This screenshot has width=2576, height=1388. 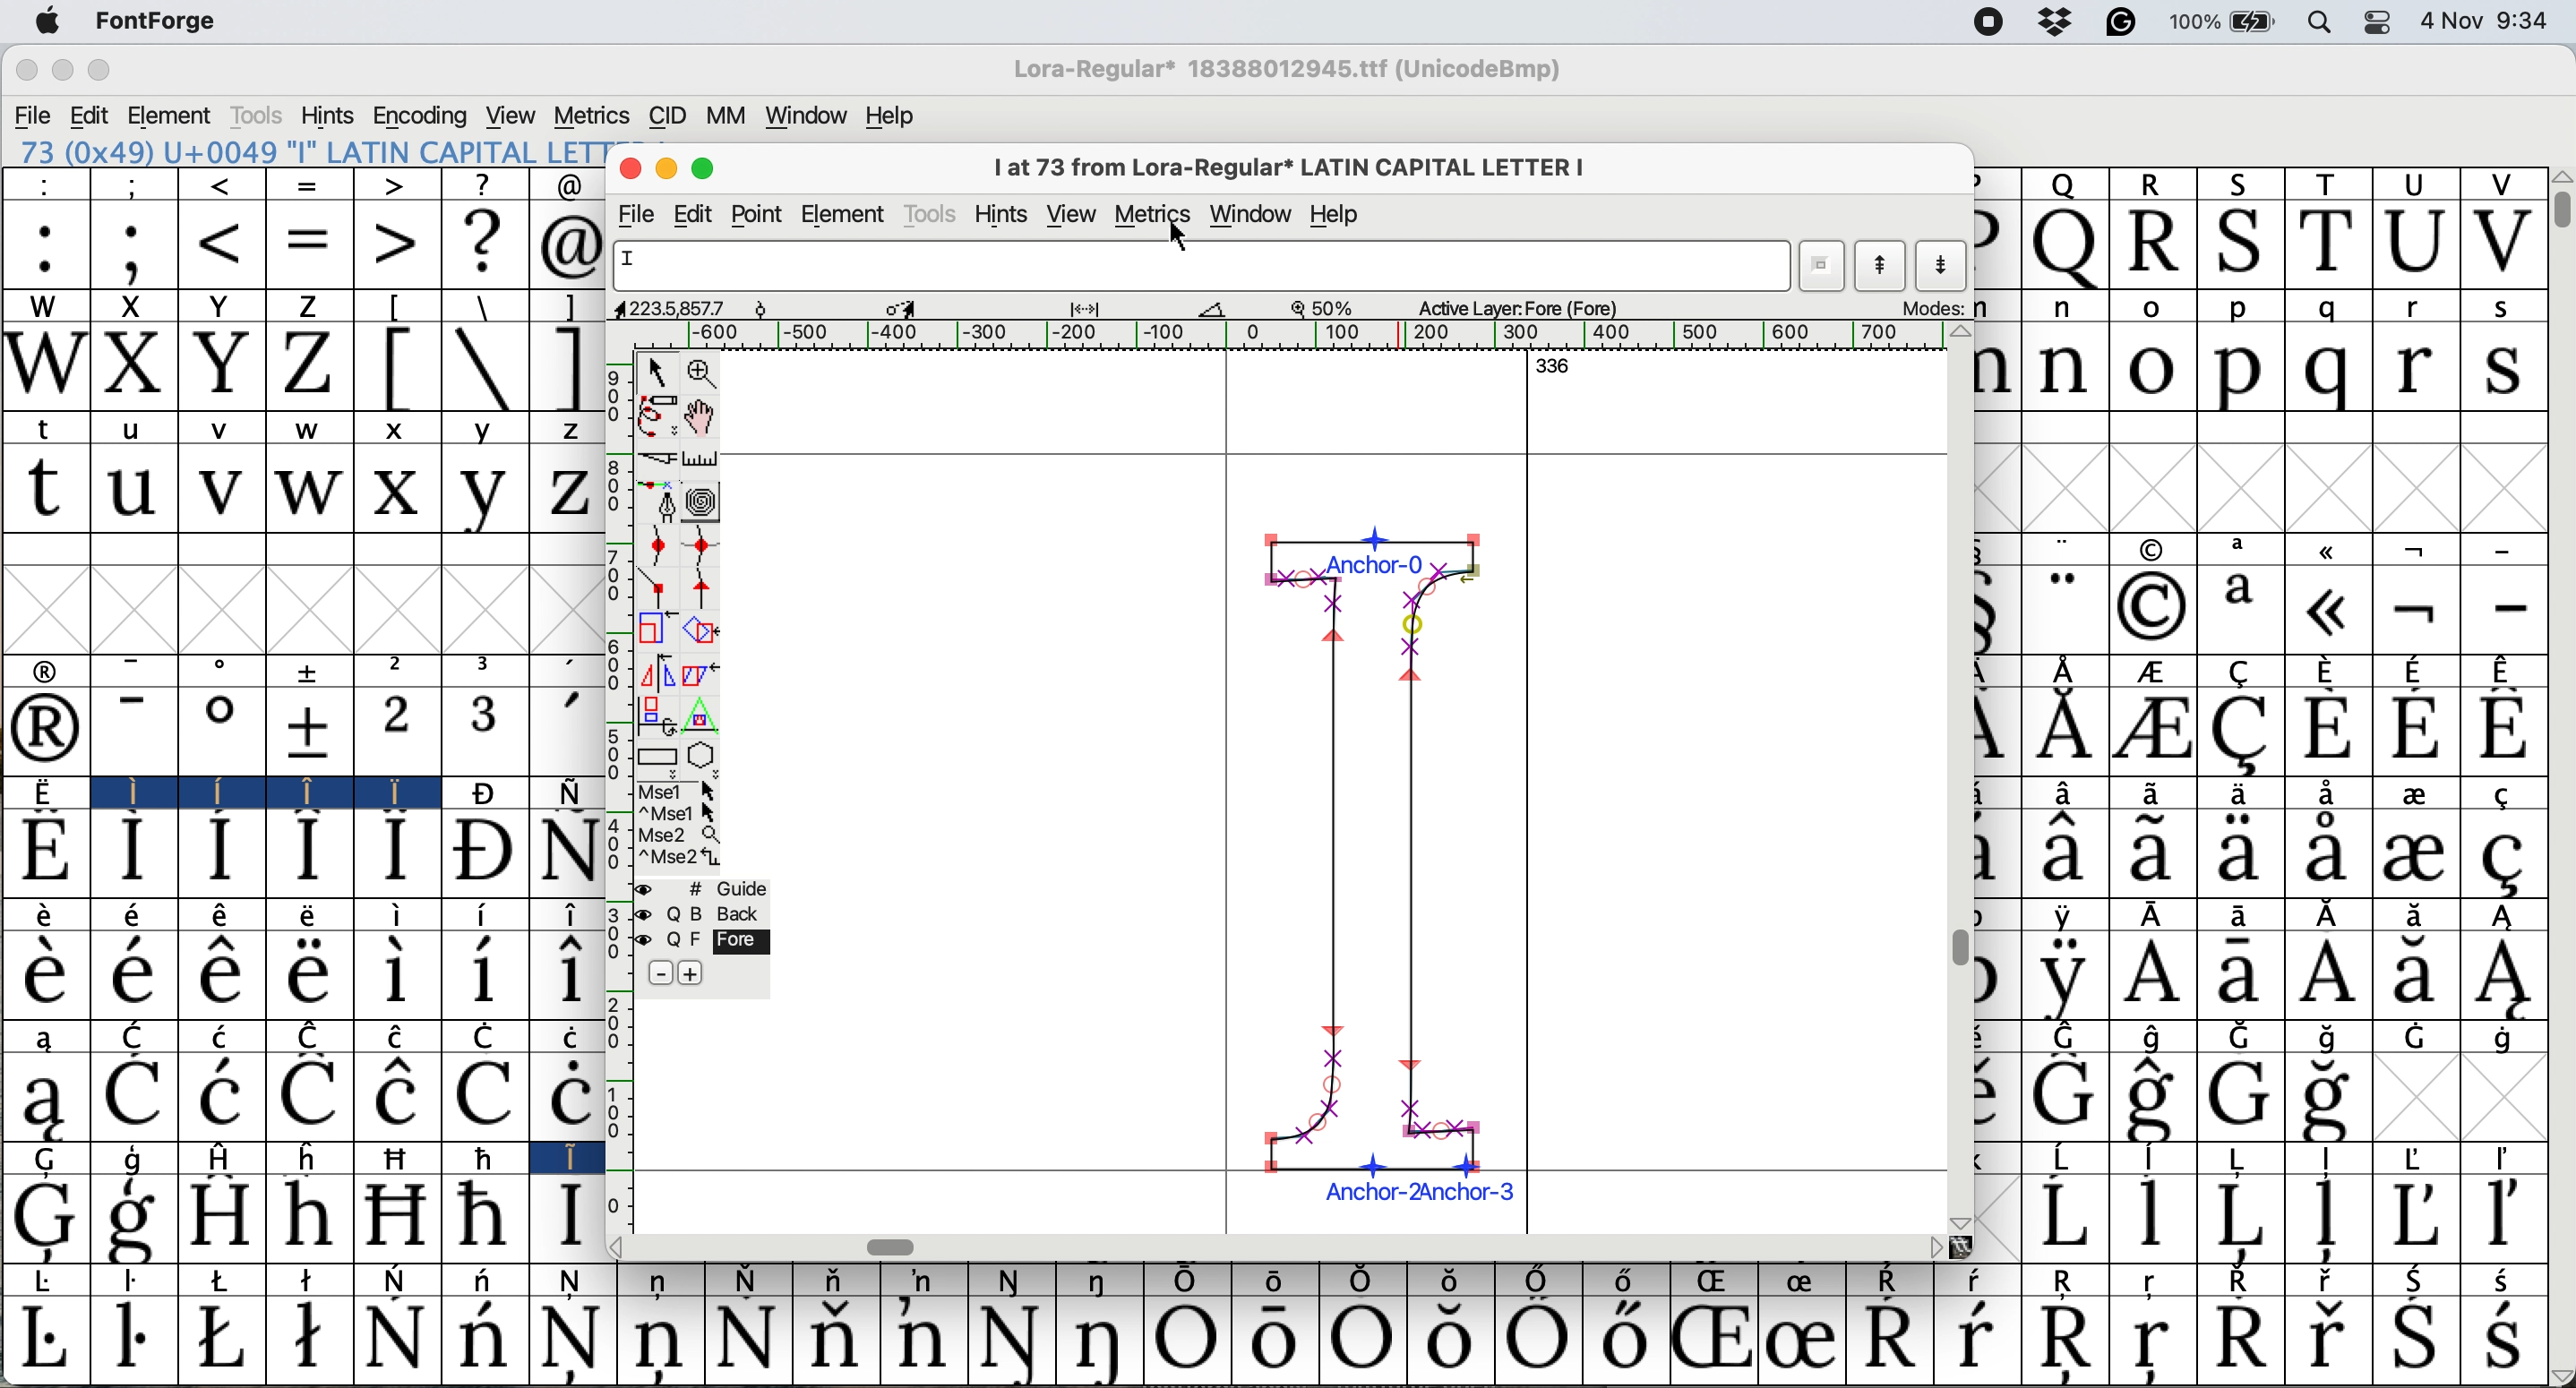 I want to click on Mse 2^, so click(x=680, y=857).